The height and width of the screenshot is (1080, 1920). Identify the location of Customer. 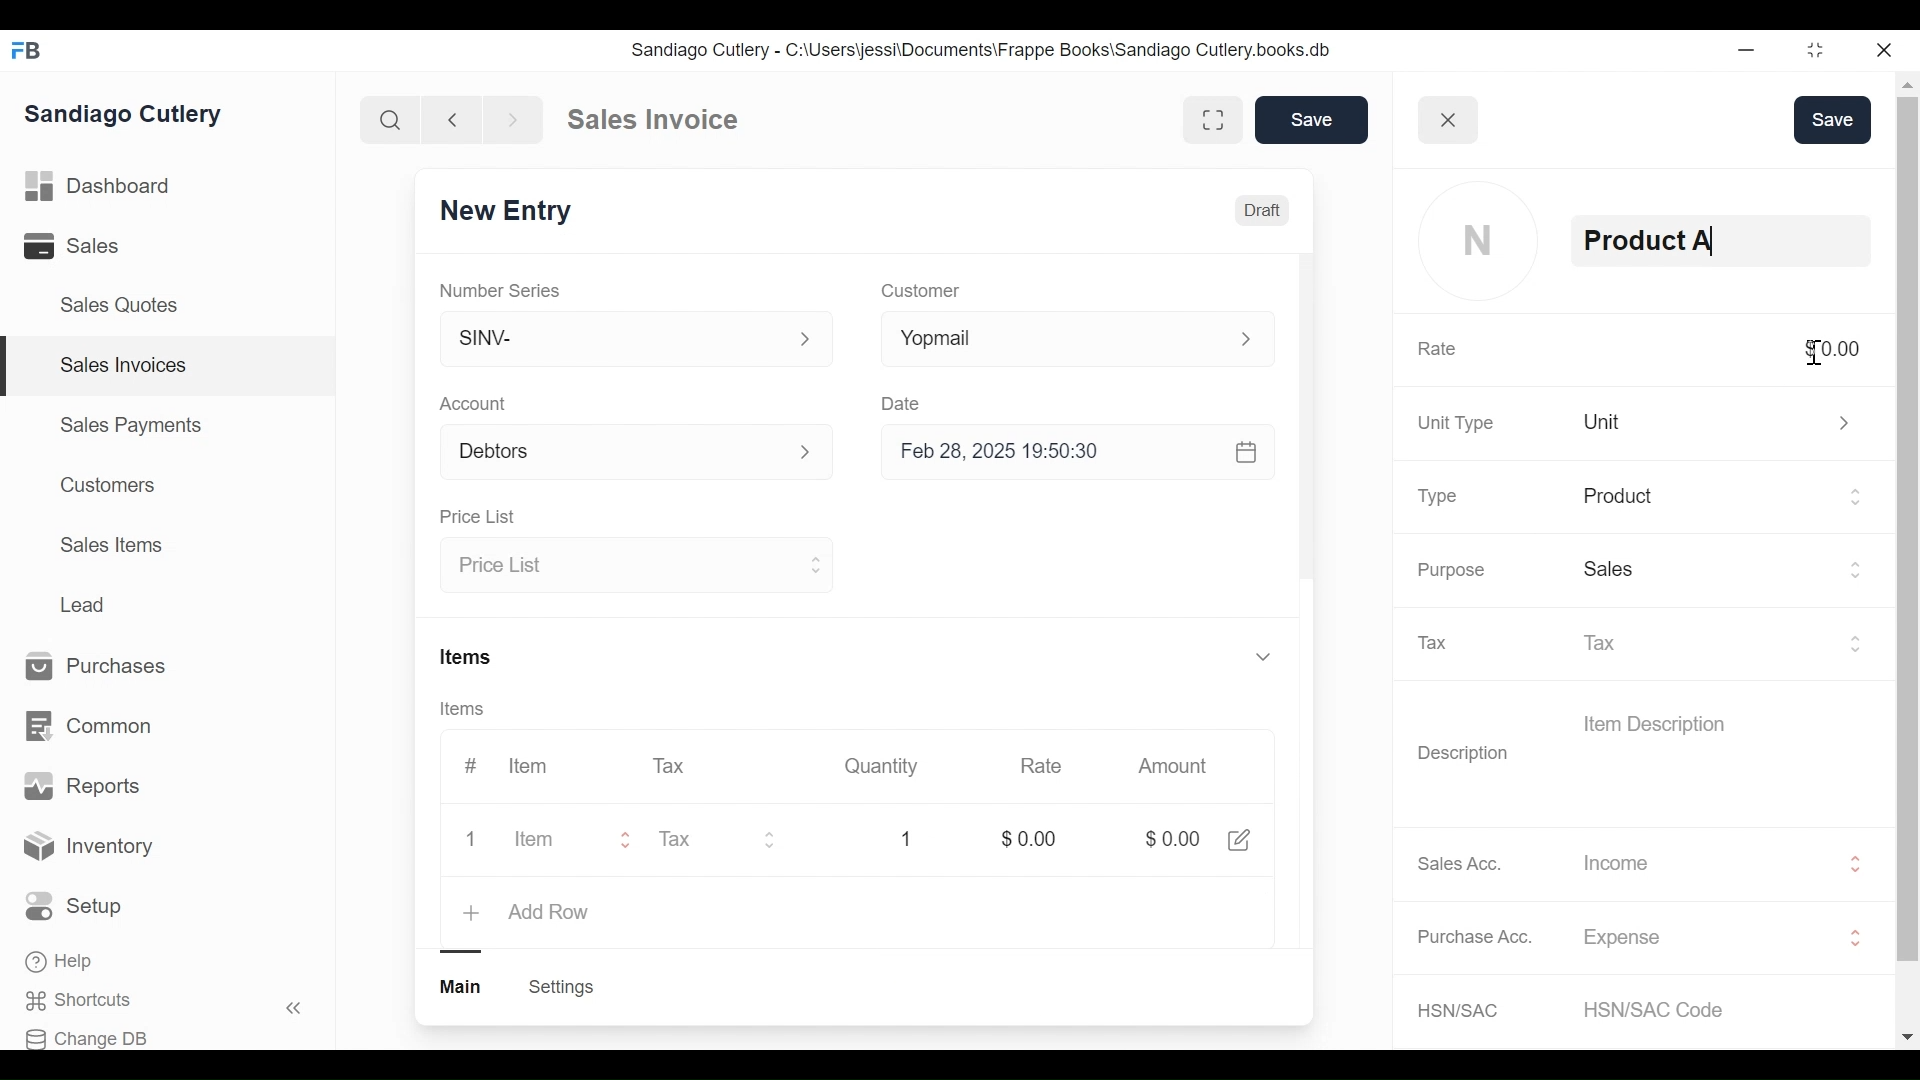
(927, 290).